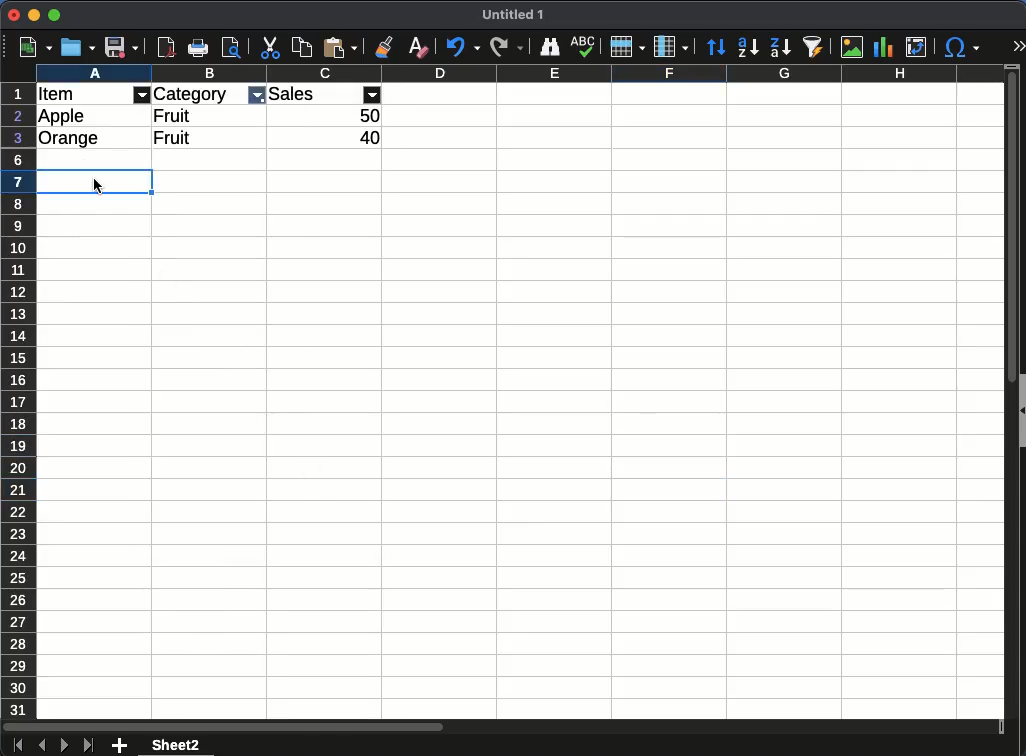 The width and height of the screenshot is (1026, 756). Describe the element at coordinates (271, 48) in the screenshot. I see `cut` at that location.